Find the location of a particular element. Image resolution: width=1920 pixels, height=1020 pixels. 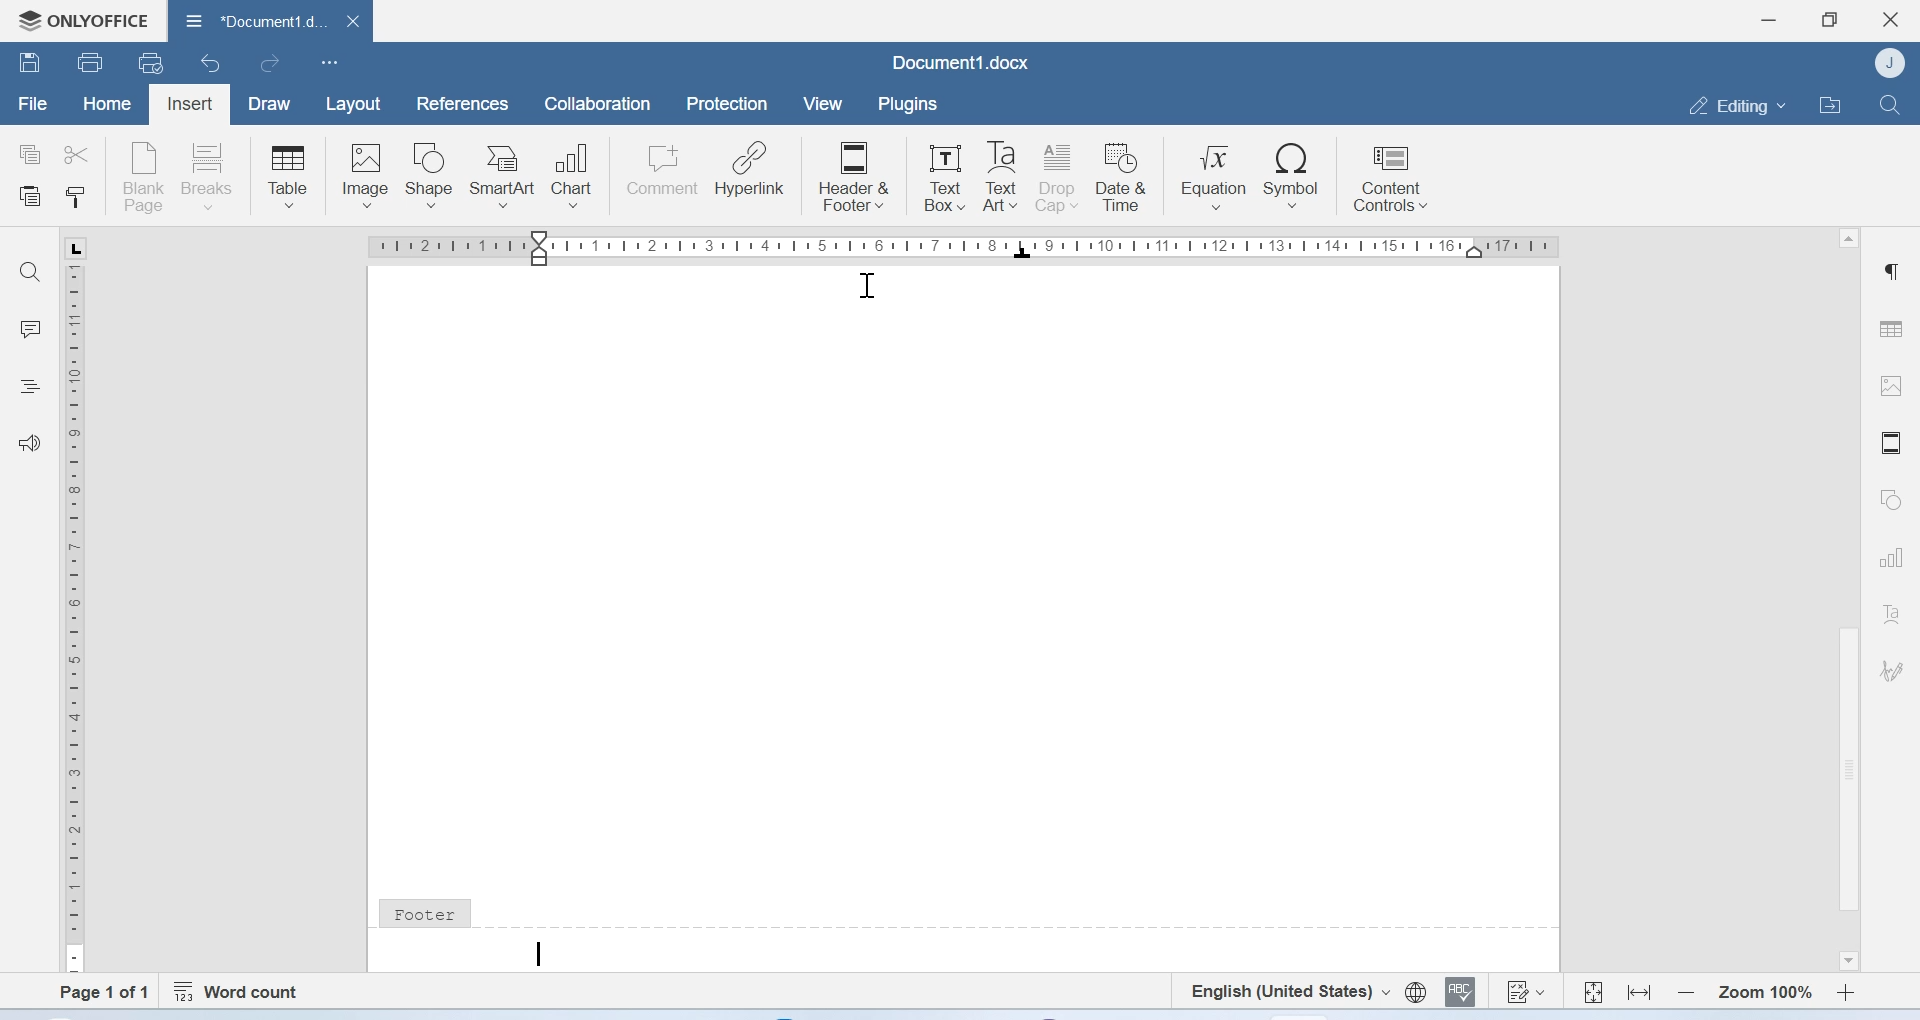

Spell checking is located at coordinates (1463, 993).